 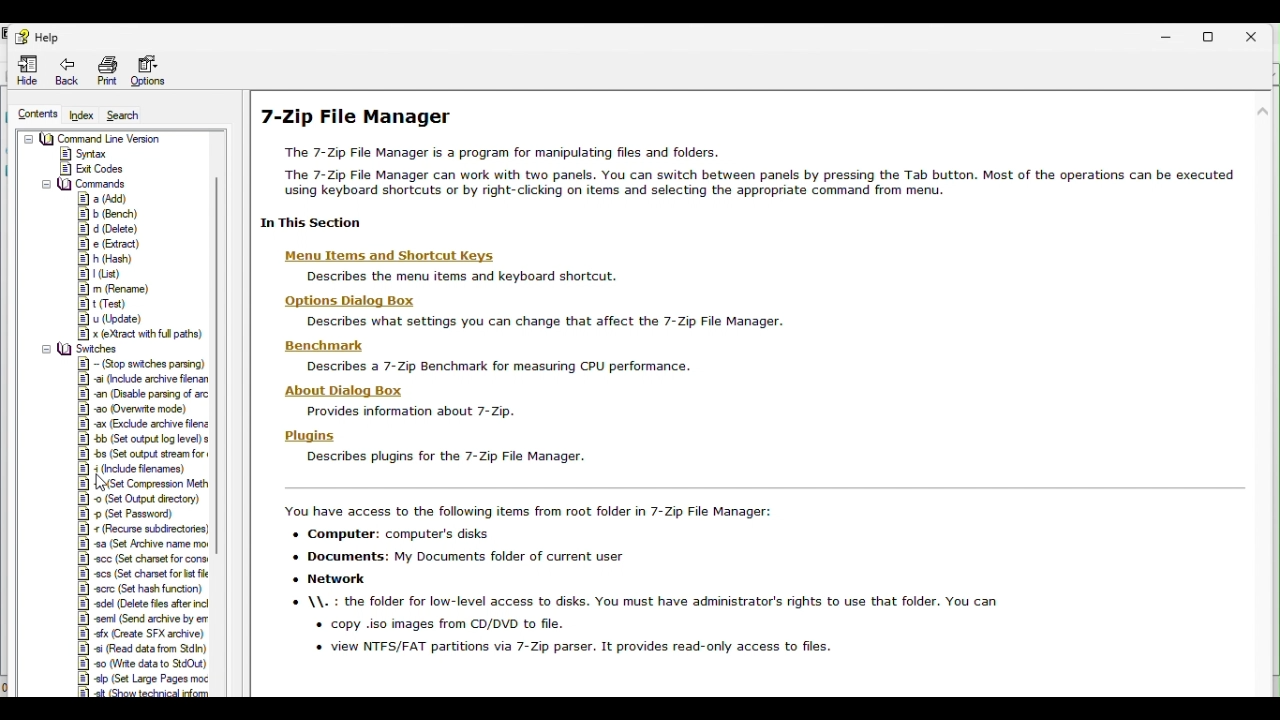 I want to click on delete, so click(x=108, y=229).